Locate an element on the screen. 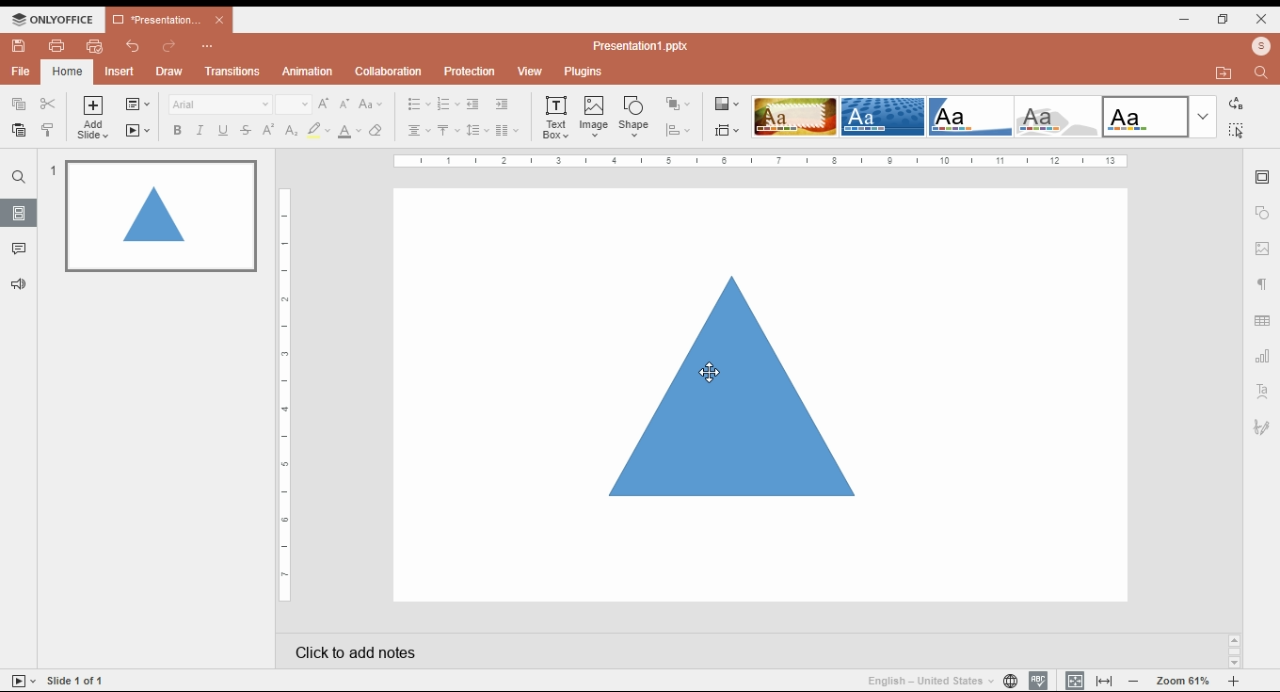 Image resolution: width=1280 pixels, height=692 pixels. language is located at coordinates (933, 679).